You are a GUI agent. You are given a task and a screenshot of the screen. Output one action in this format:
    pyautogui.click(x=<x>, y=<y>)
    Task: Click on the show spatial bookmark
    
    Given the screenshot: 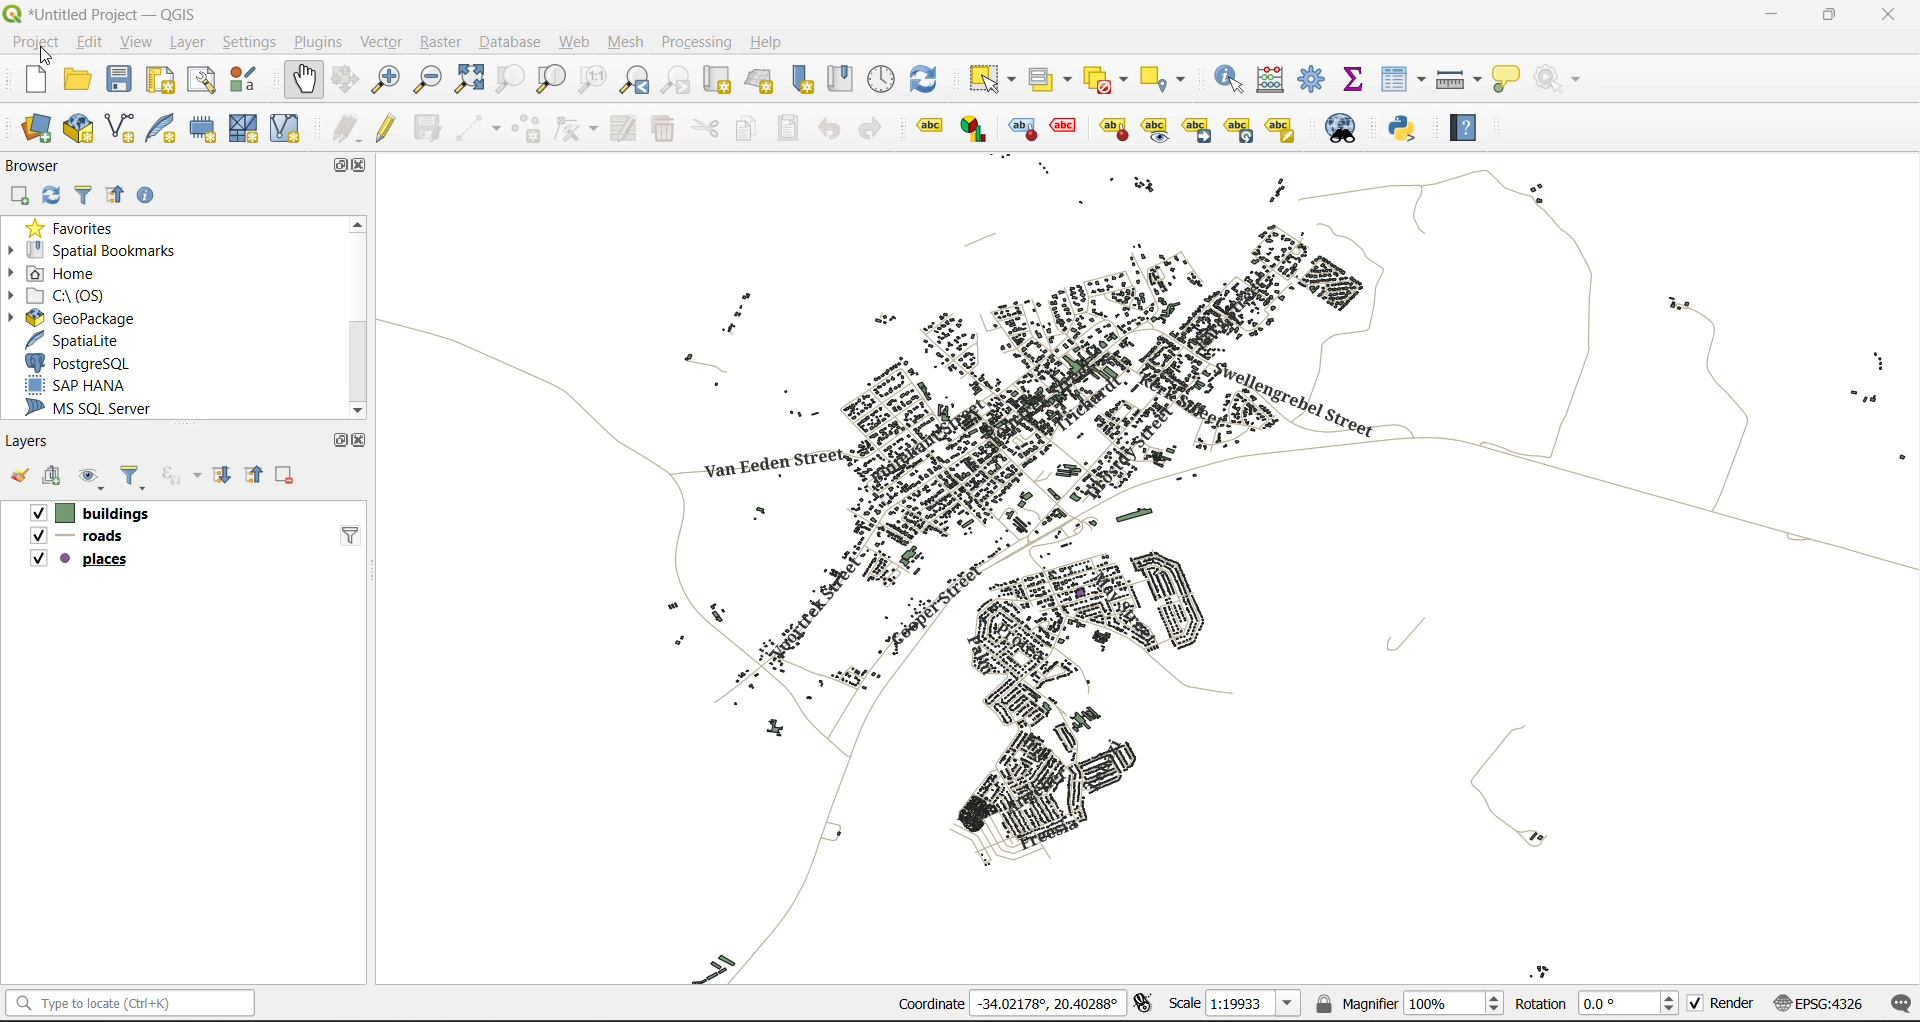 What is the action you would take?
    pyautogui.click(x=845, y=81)
    